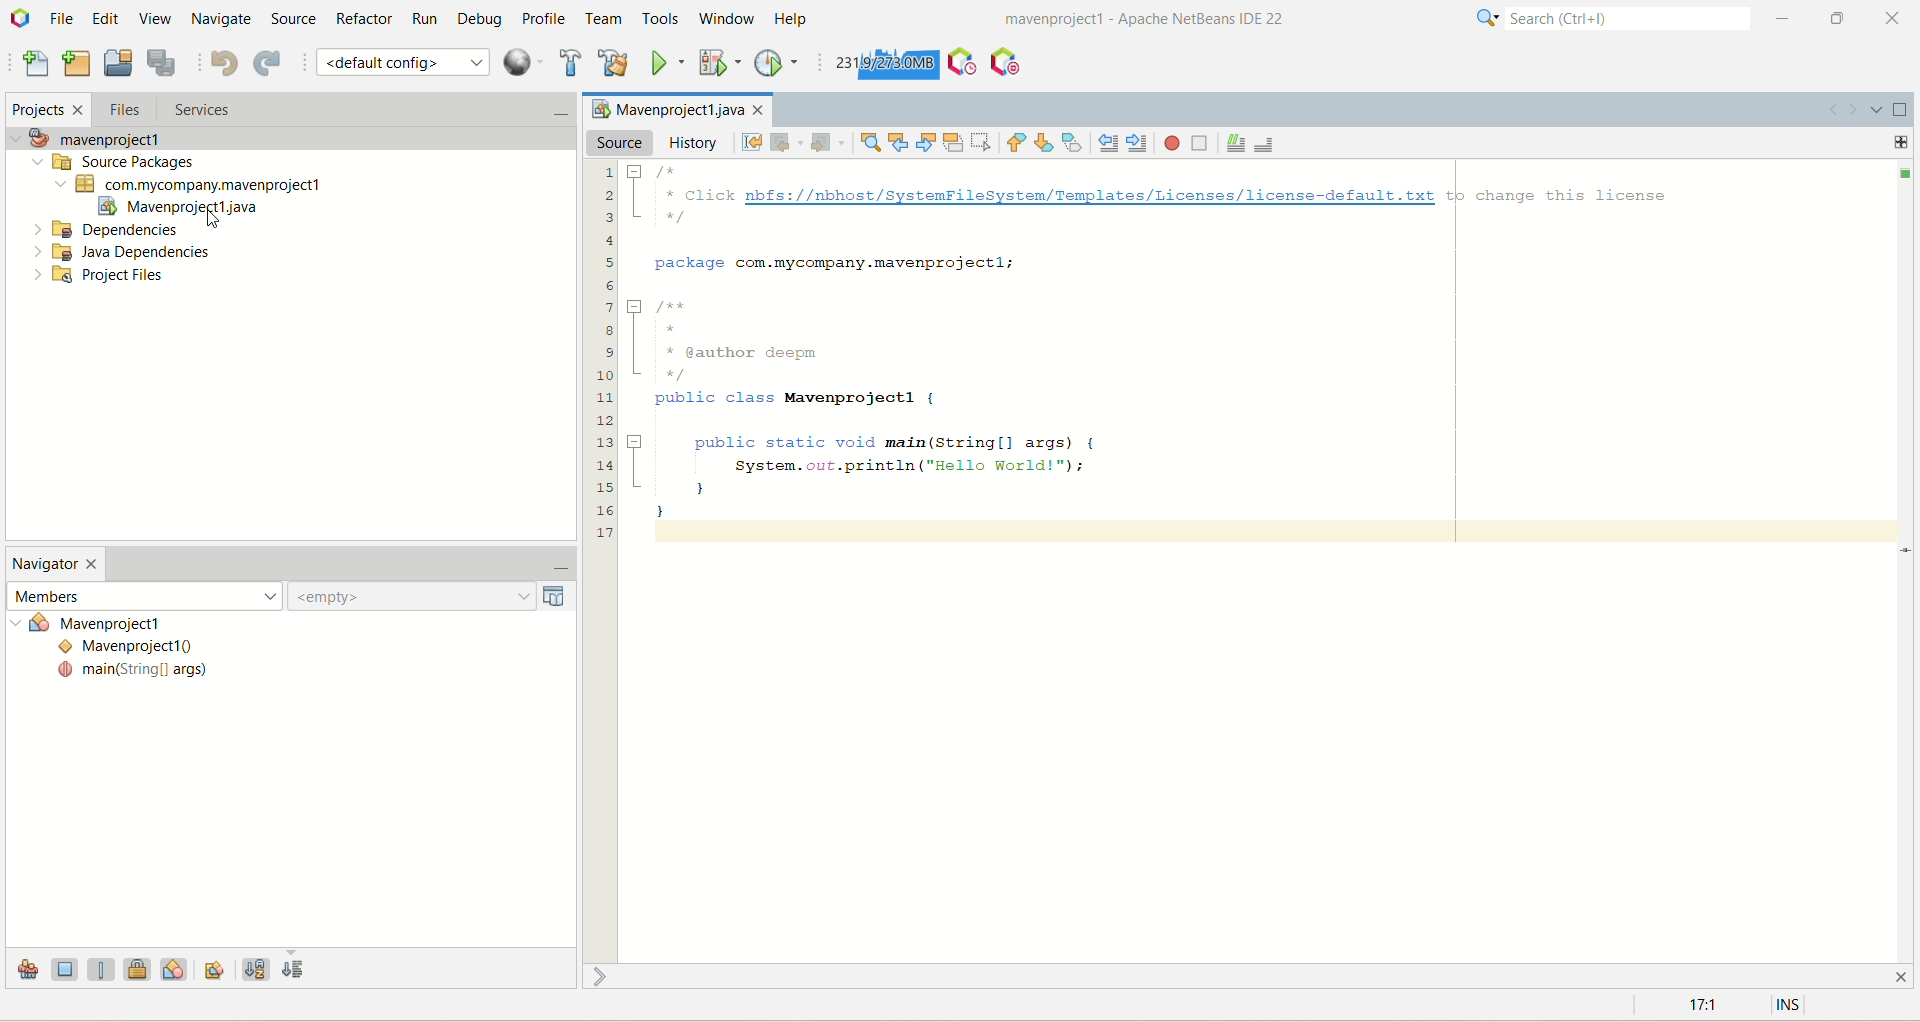 The width and height of the screenshot is (1920, 1022). Describe the element at coordinates (44, 112) in the screenshot. I see `projects` at that location.